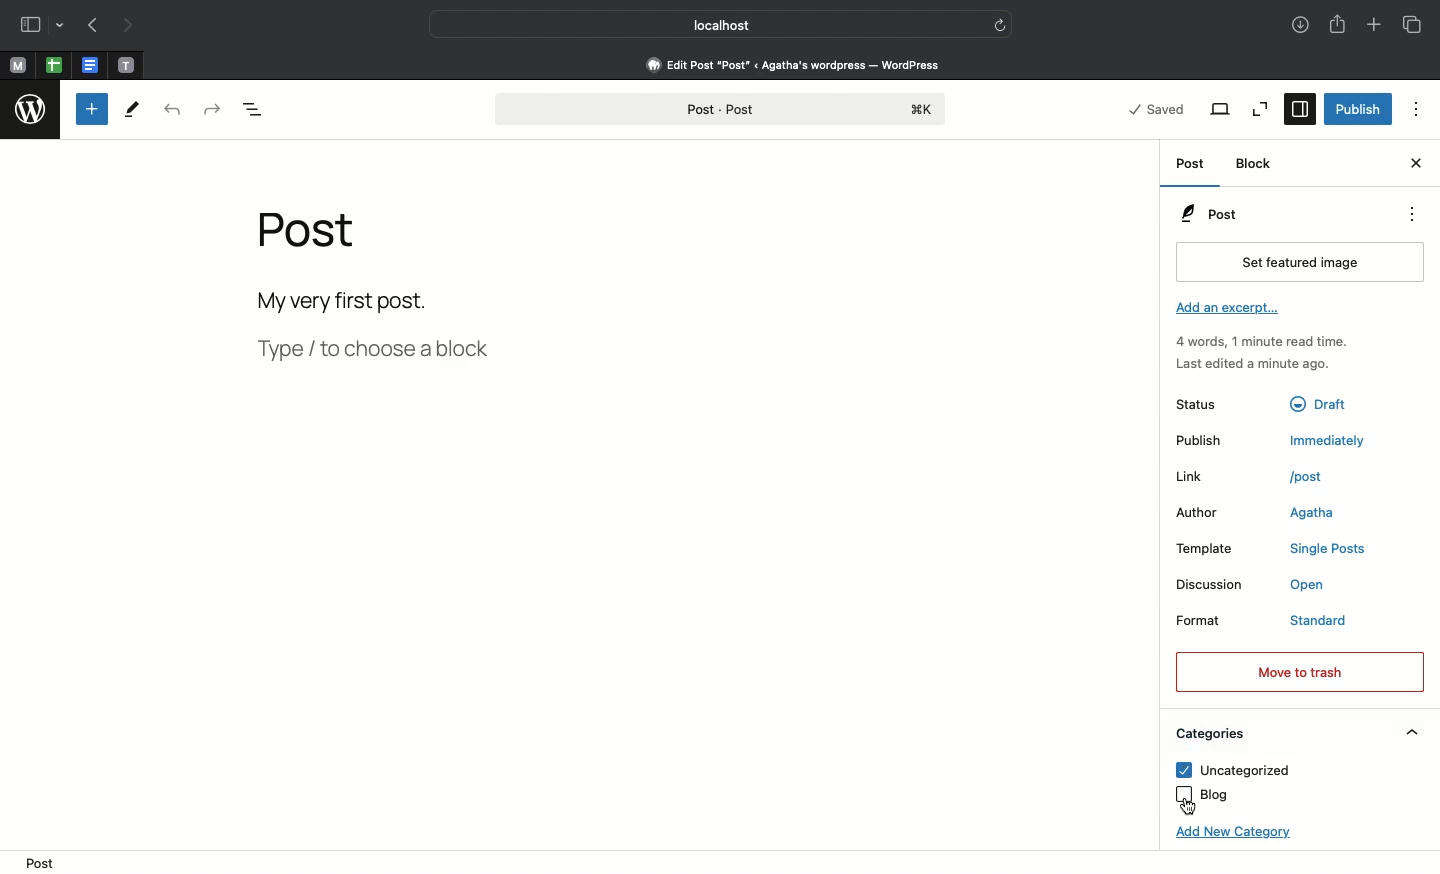 The height and width of the screenshot is (874, 1440). I want to click on Link, so click(1209, 477).